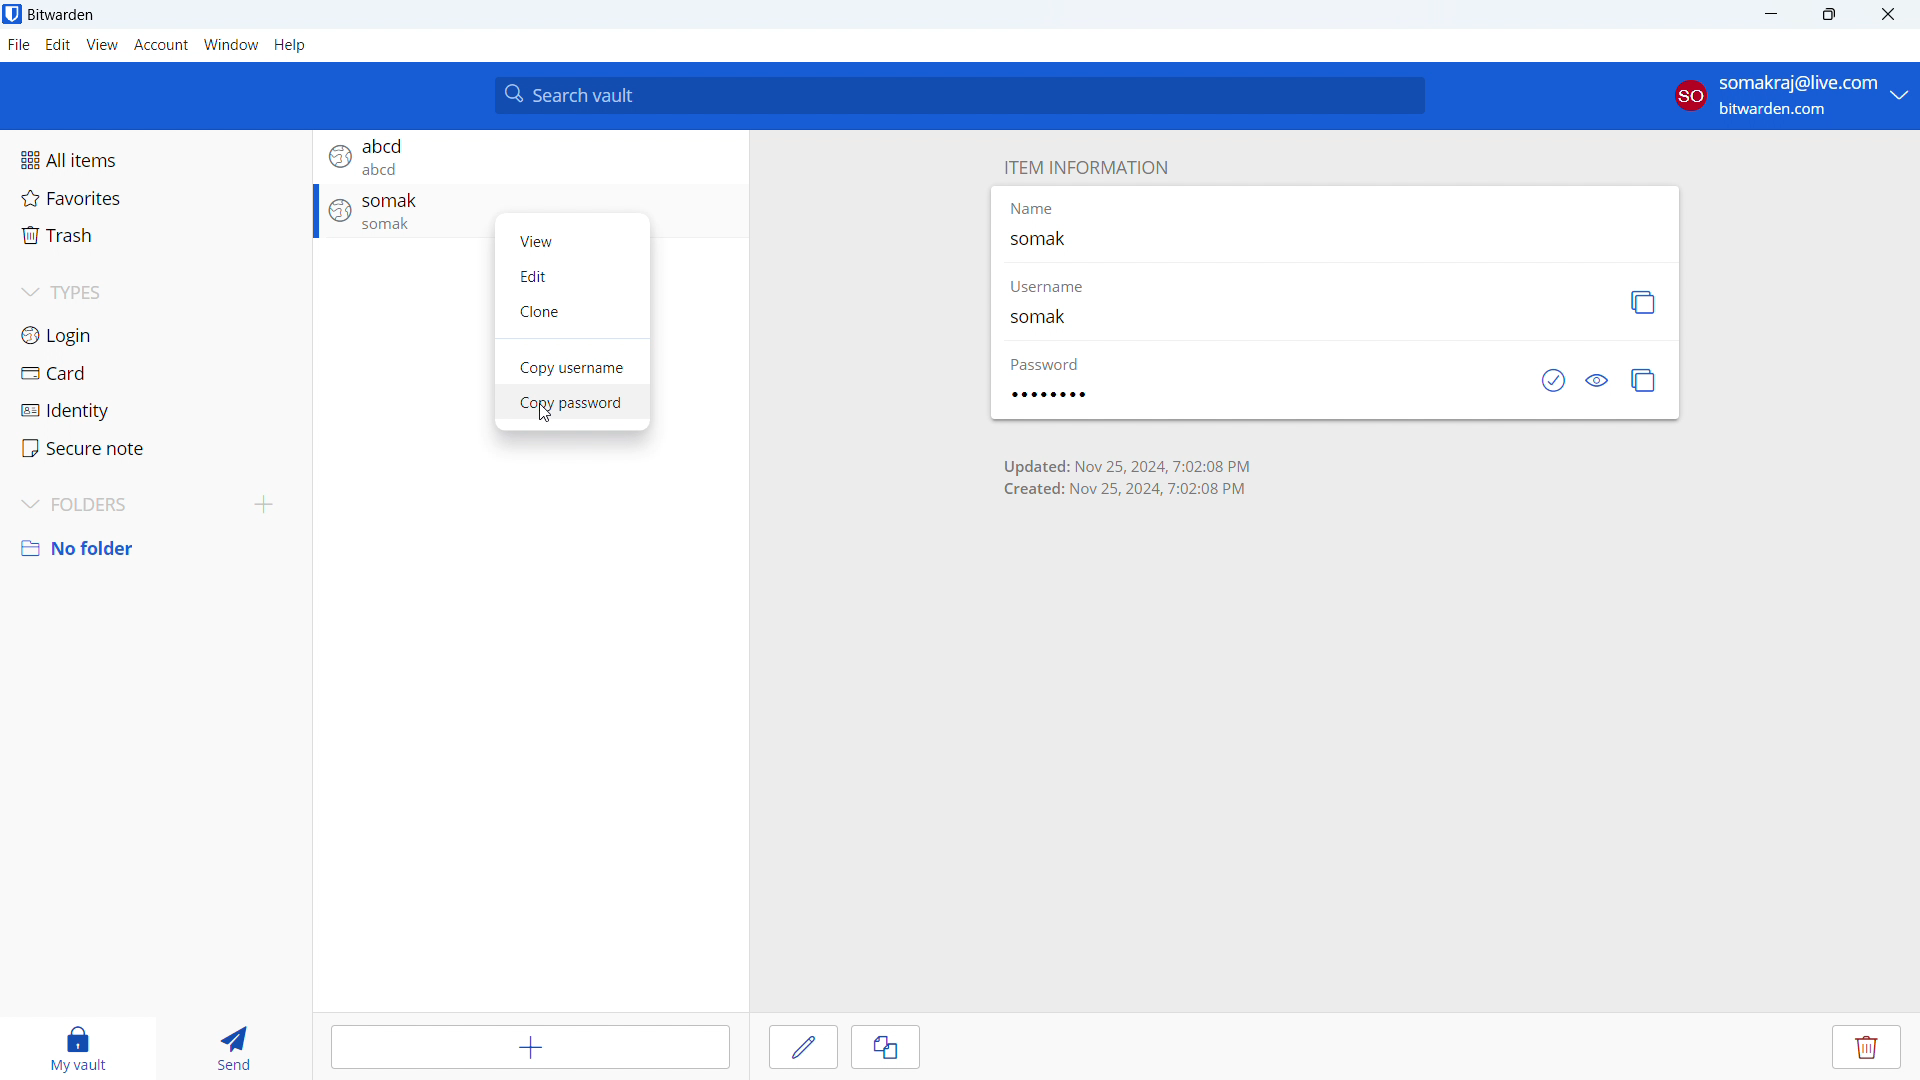 Image resolution: width=1920 pixels, height=1080 pixels. I want to click on toggle visibility, so click(1598, 381).